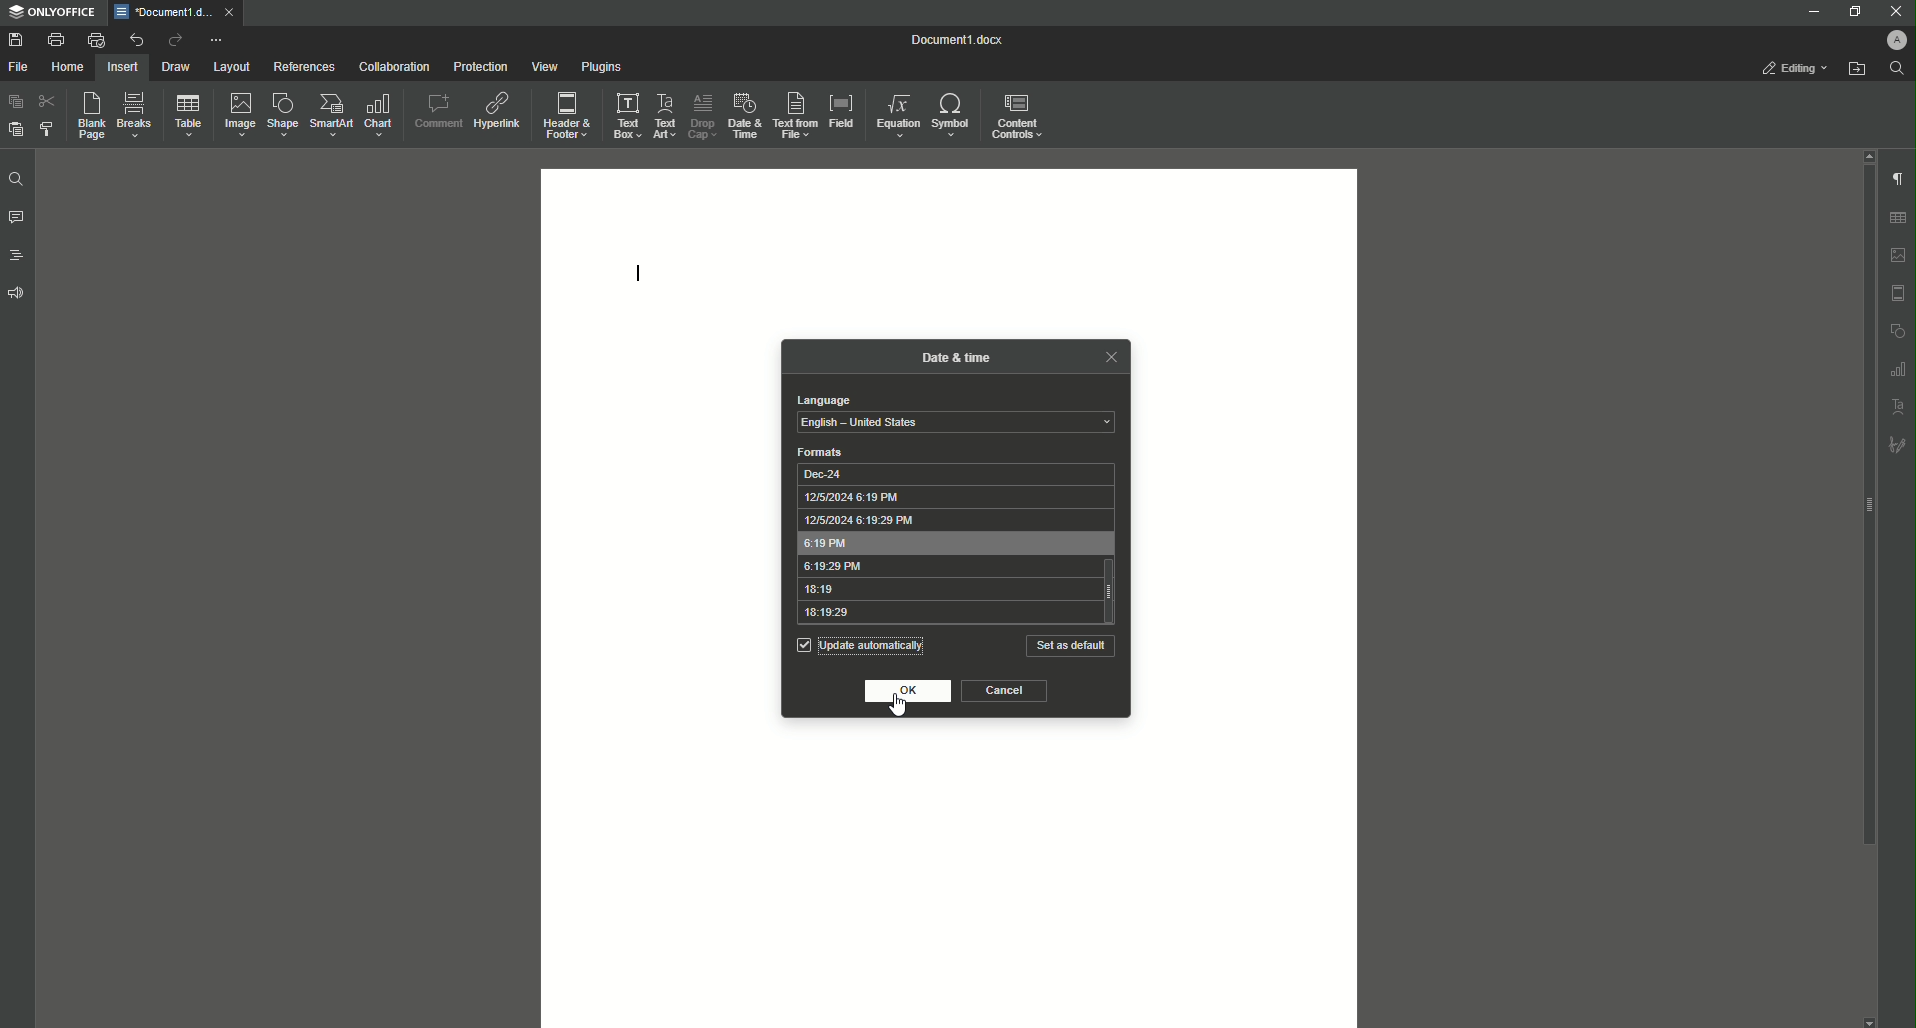 The width and height of the screenshot is (1916, 1028). I want to click on Layout, so click(232, 67).